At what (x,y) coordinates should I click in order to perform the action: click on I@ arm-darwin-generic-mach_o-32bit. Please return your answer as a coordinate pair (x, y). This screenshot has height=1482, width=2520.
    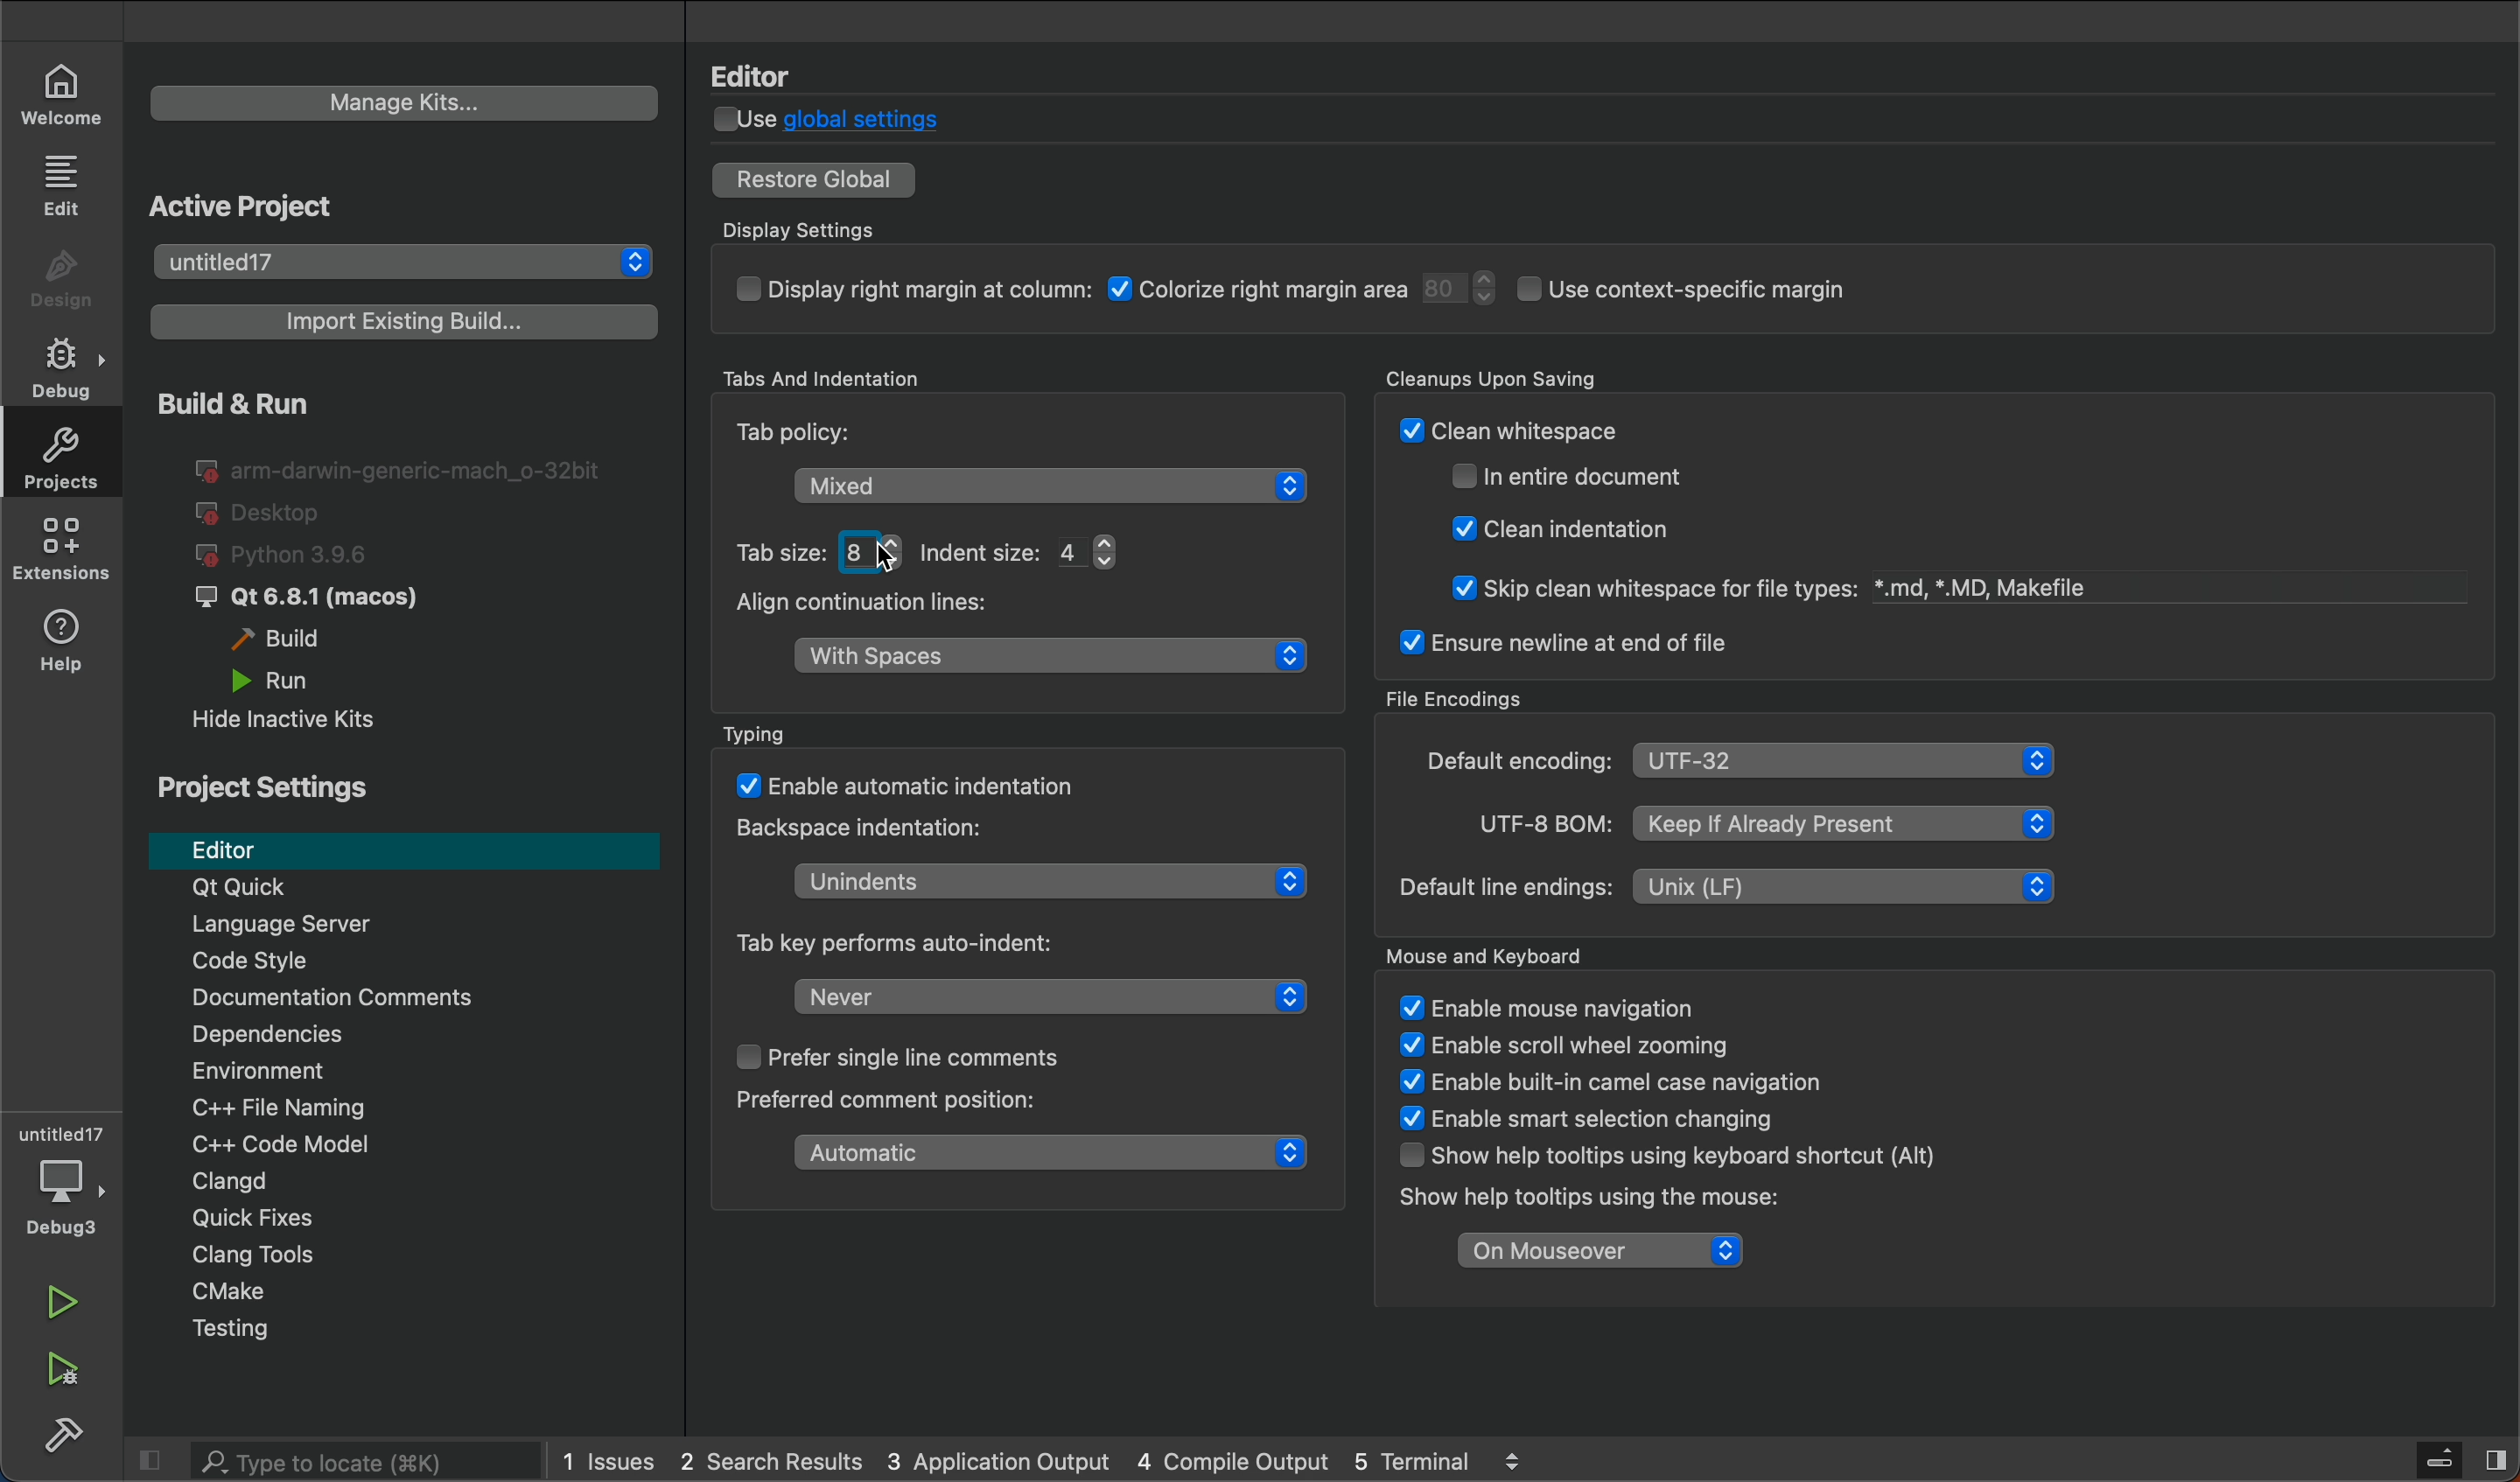
    Looking at the image, I should click on (404, 469).